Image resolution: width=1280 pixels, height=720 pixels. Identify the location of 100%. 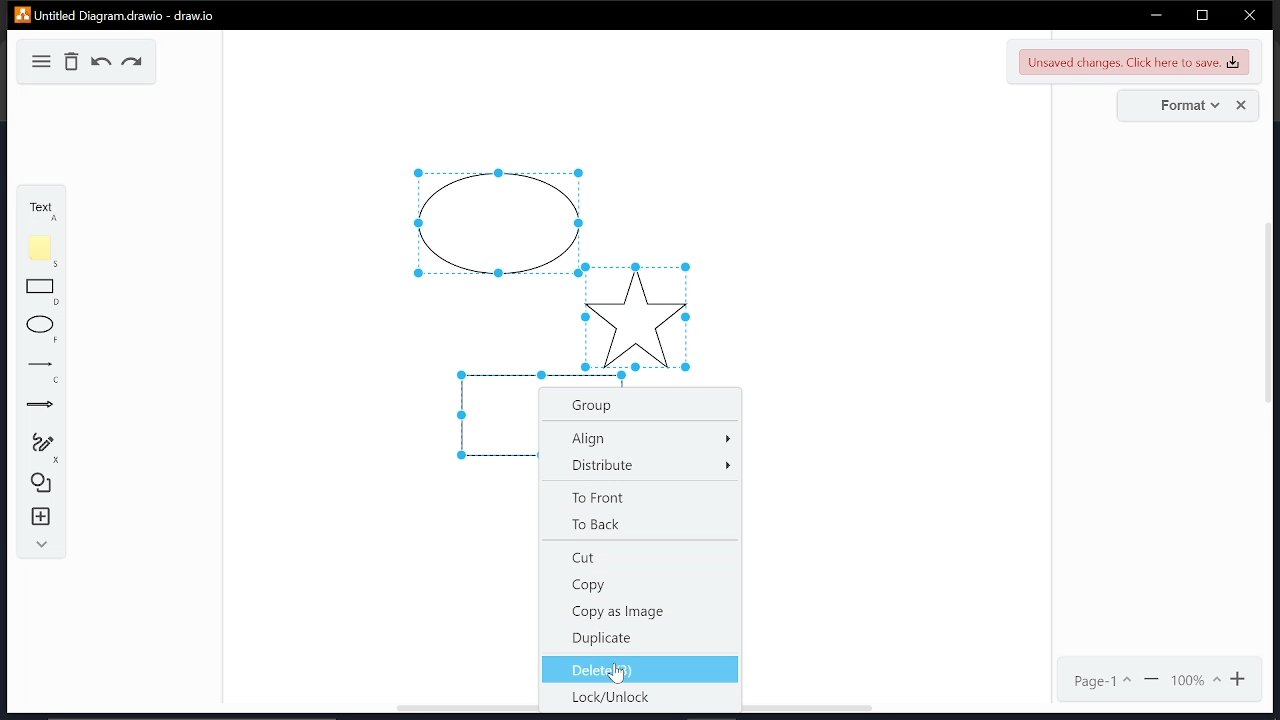
(1195, 680).